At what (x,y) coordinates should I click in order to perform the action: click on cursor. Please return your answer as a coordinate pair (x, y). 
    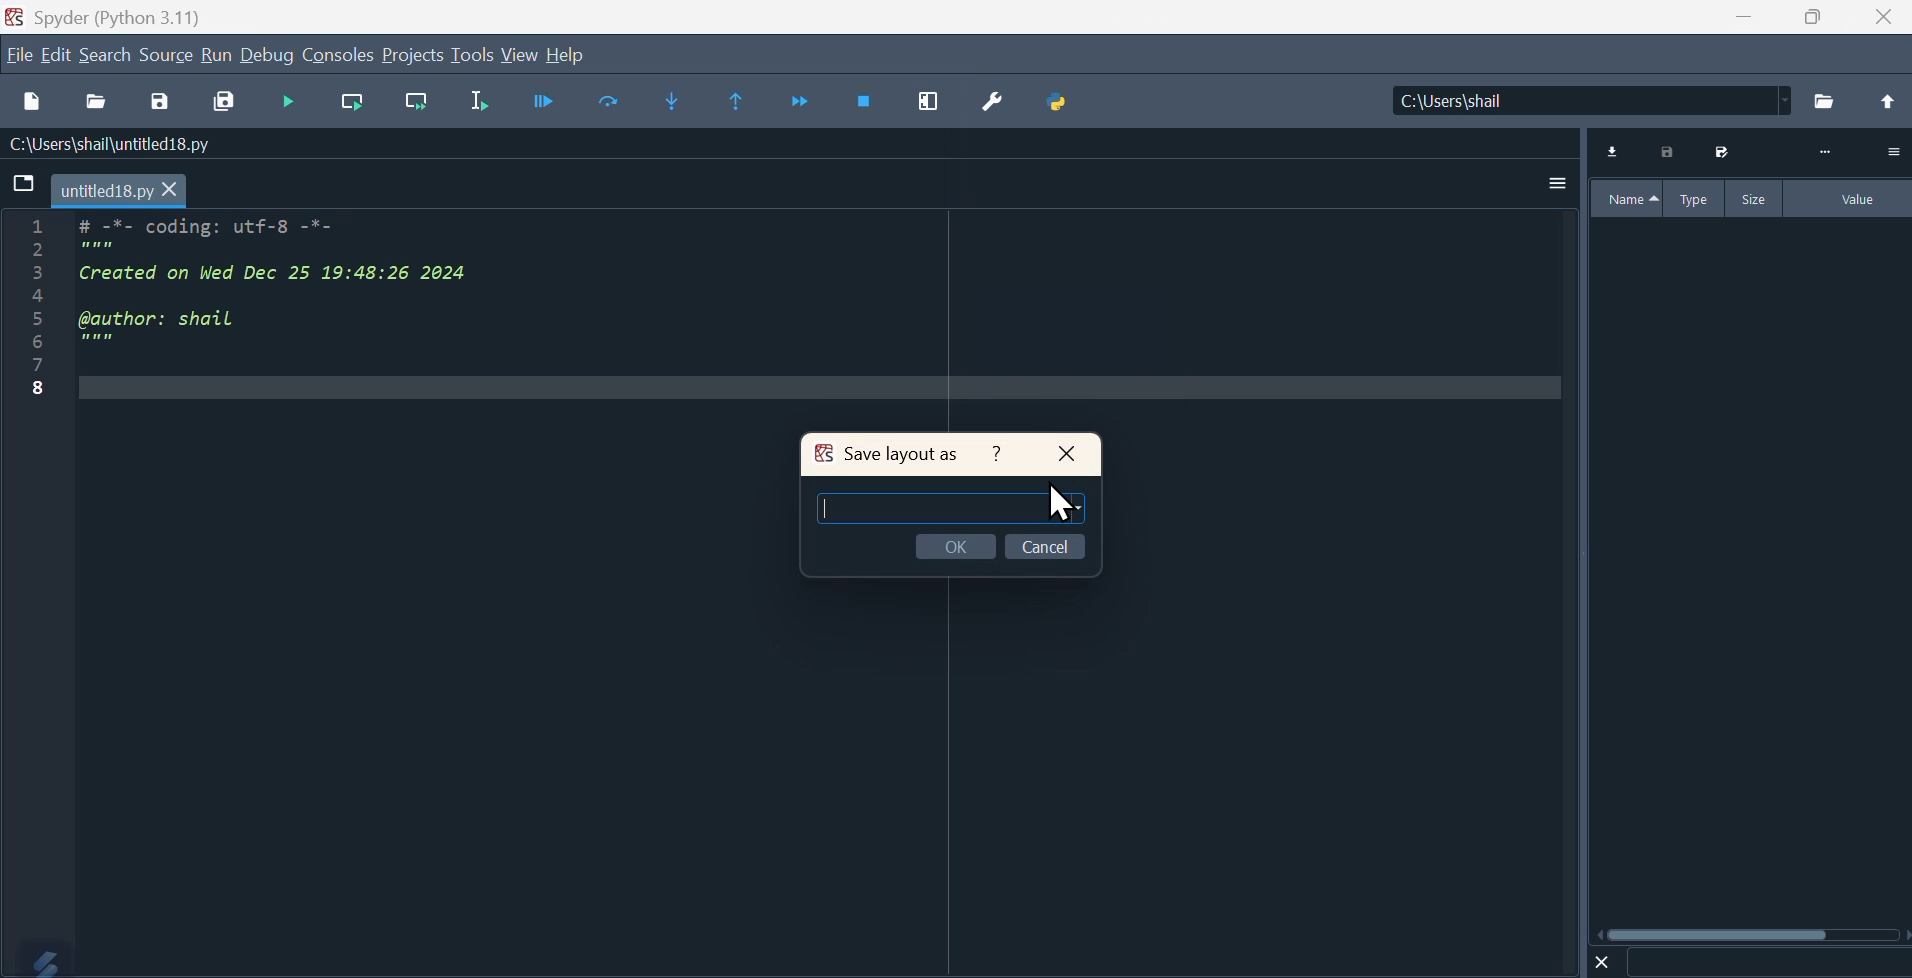
    Looking at the image, I should click on (1070, 501).